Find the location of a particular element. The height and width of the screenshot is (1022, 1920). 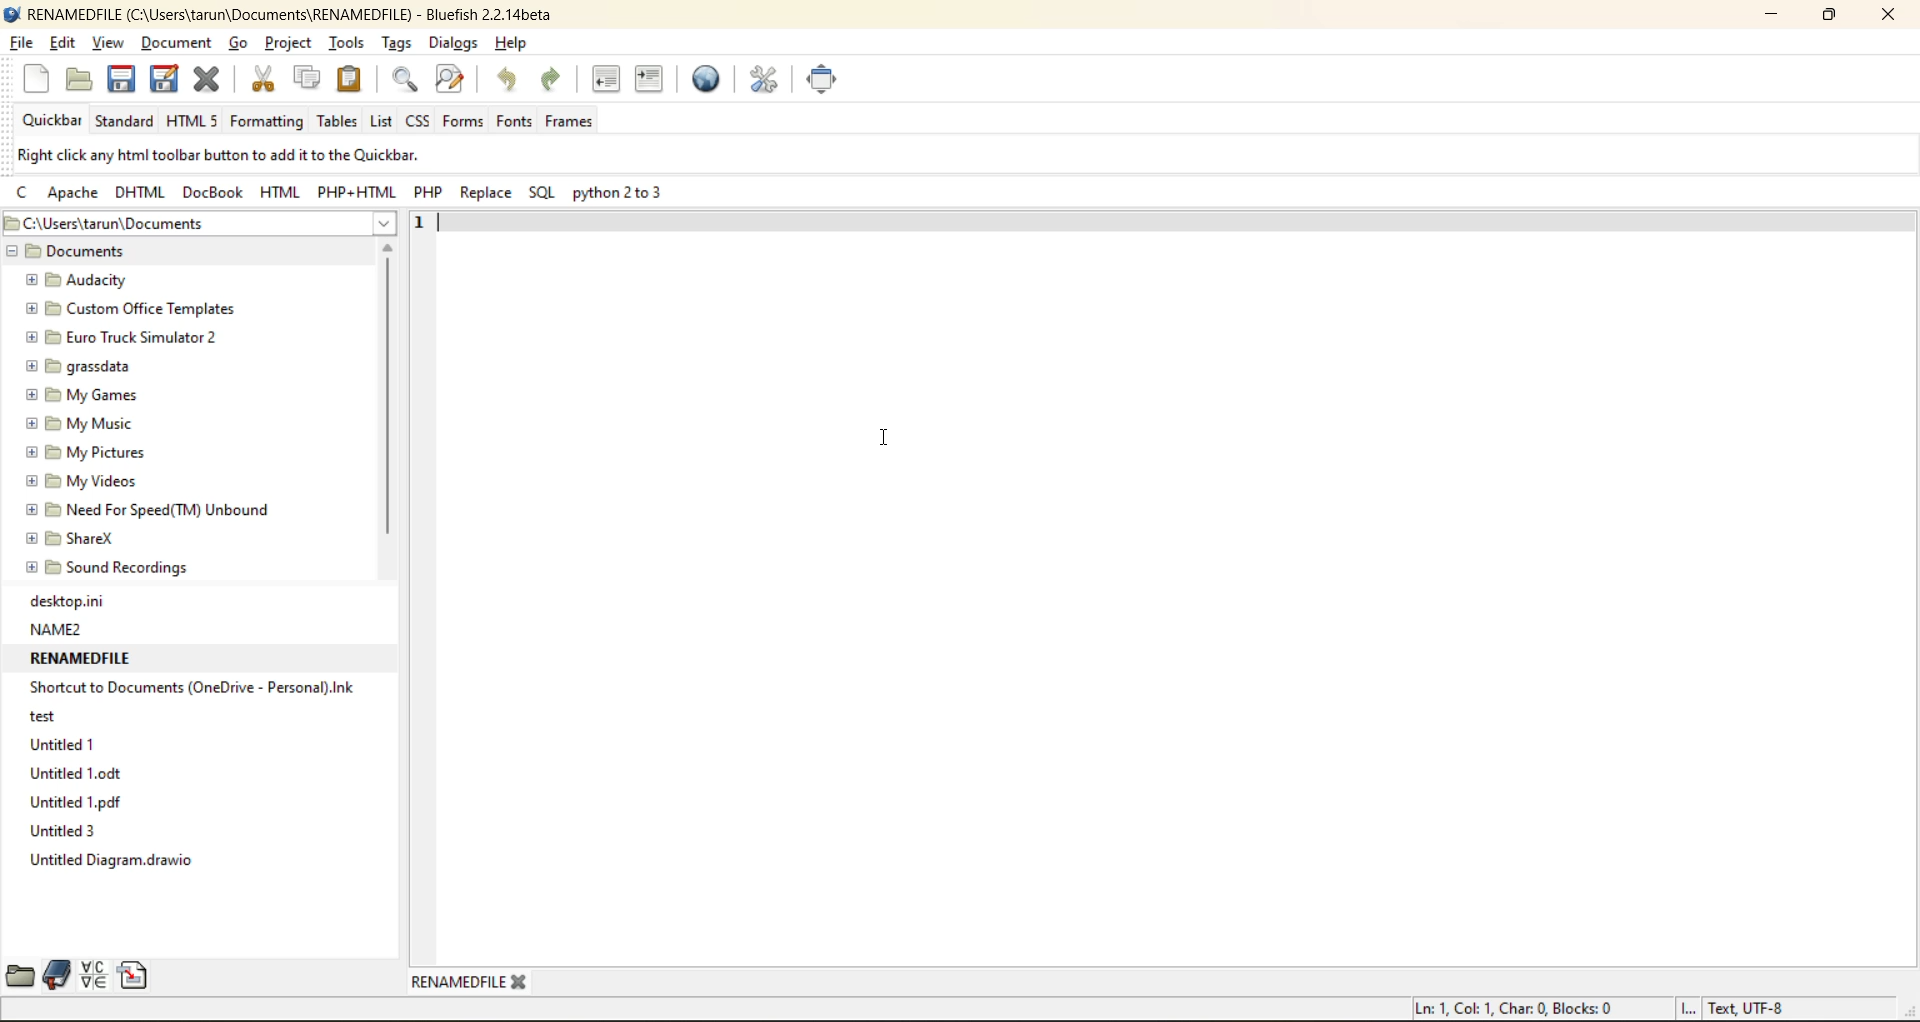

project is located at coordinates (292, 45).